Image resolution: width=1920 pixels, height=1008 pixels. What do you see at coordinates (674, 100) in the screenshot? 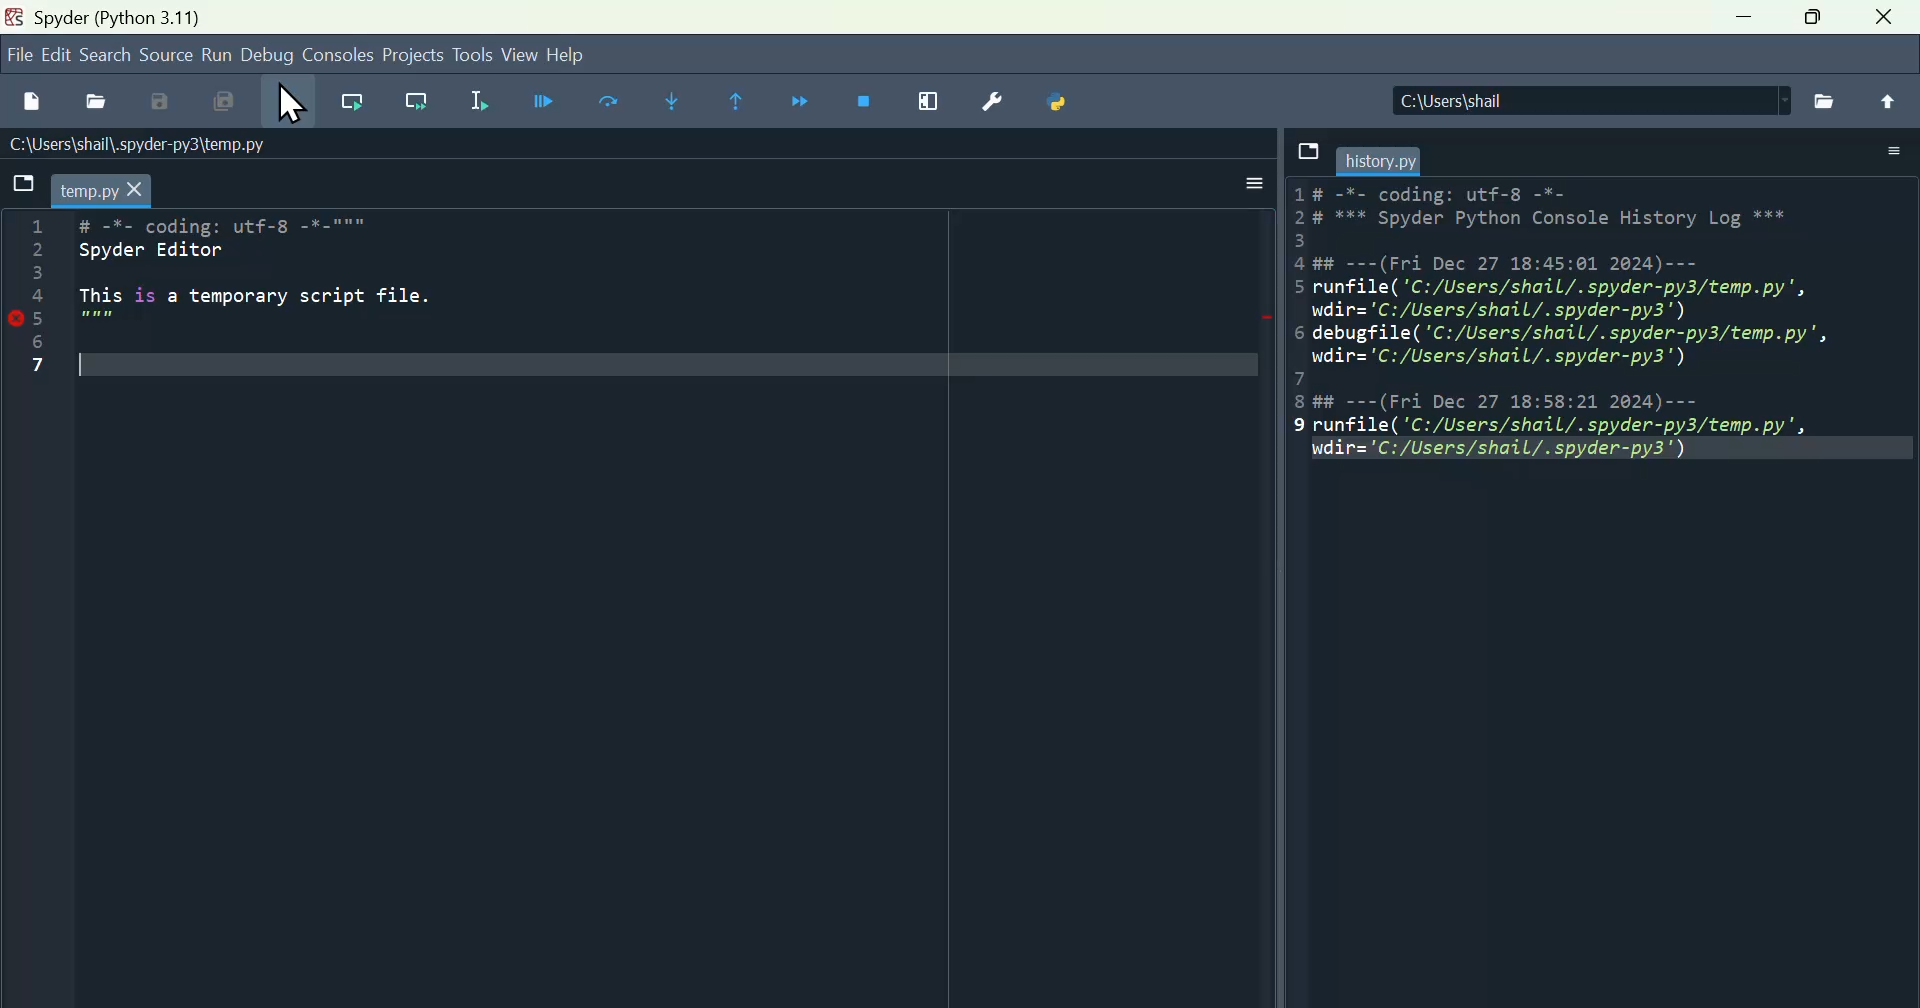
I see `Step into function` at bounding box center [674, 100].